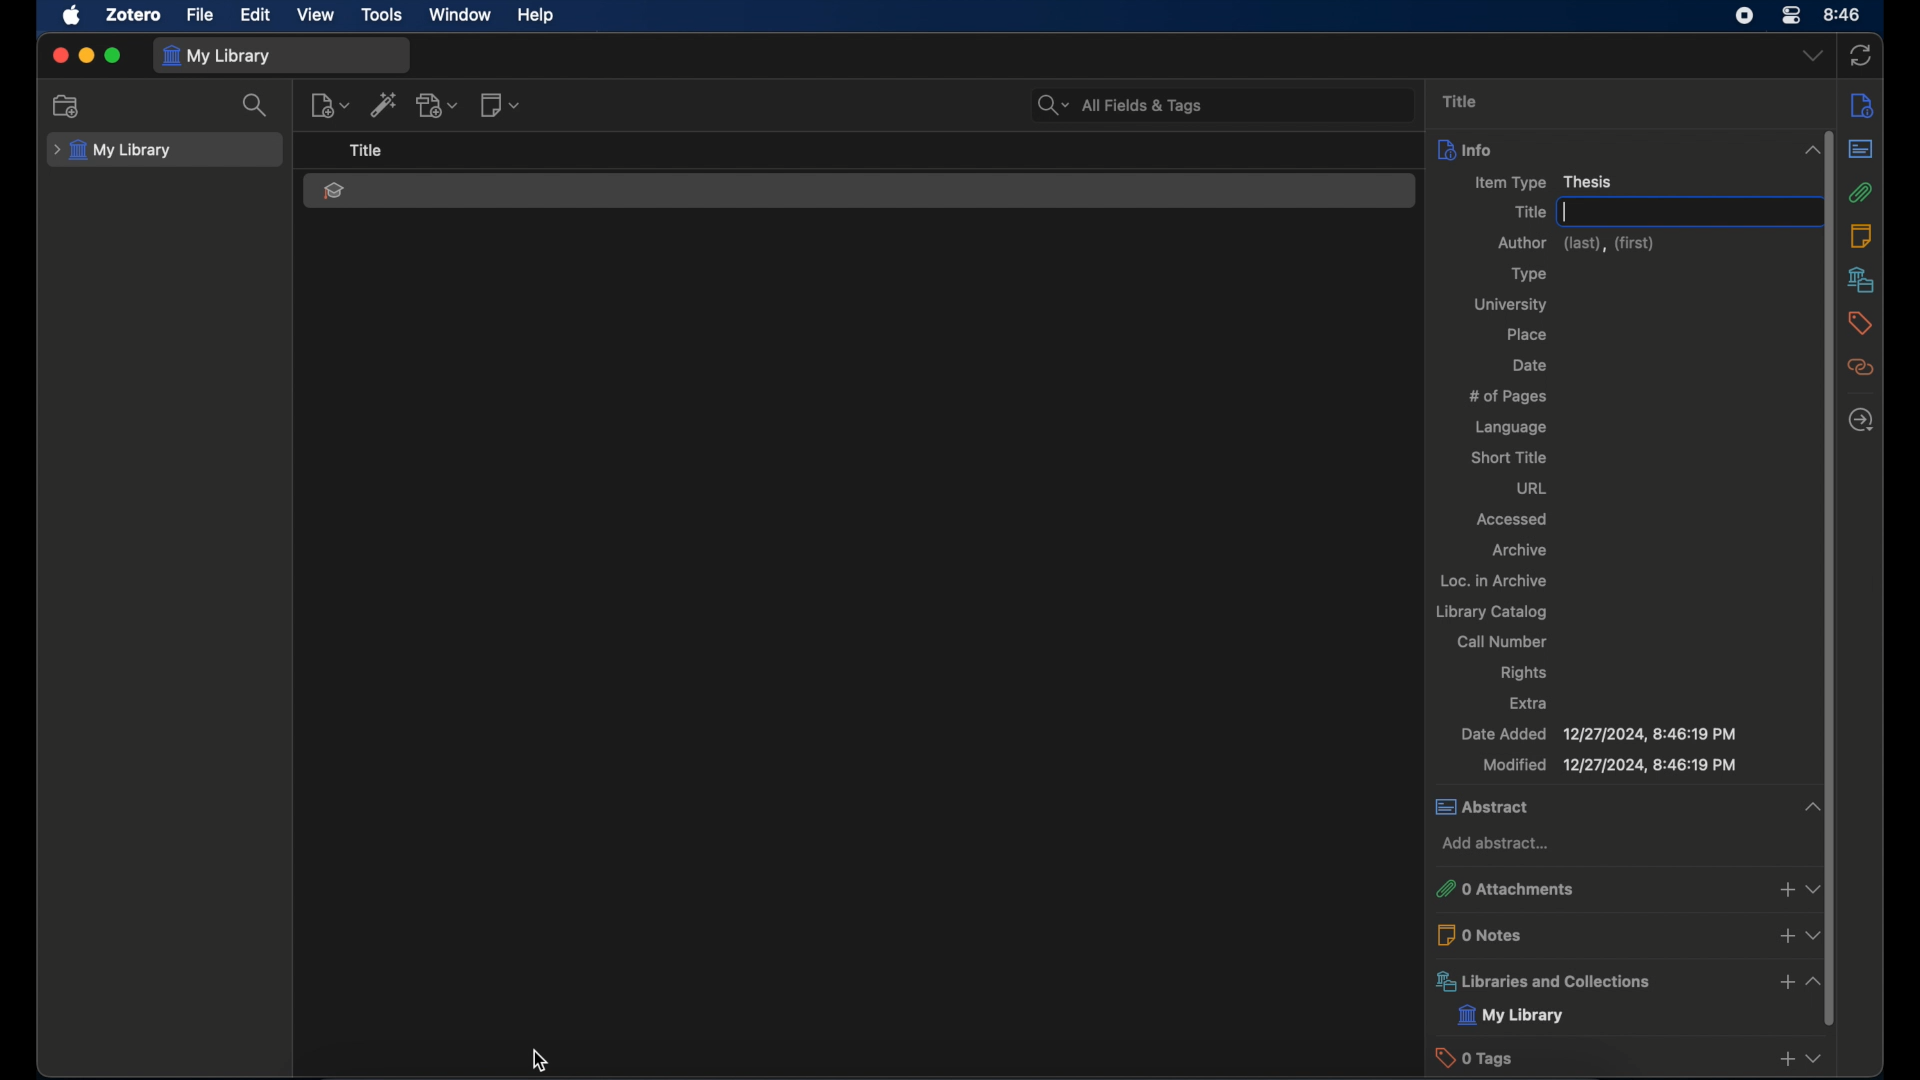  I want to click on accessed, so click(1510, 520).